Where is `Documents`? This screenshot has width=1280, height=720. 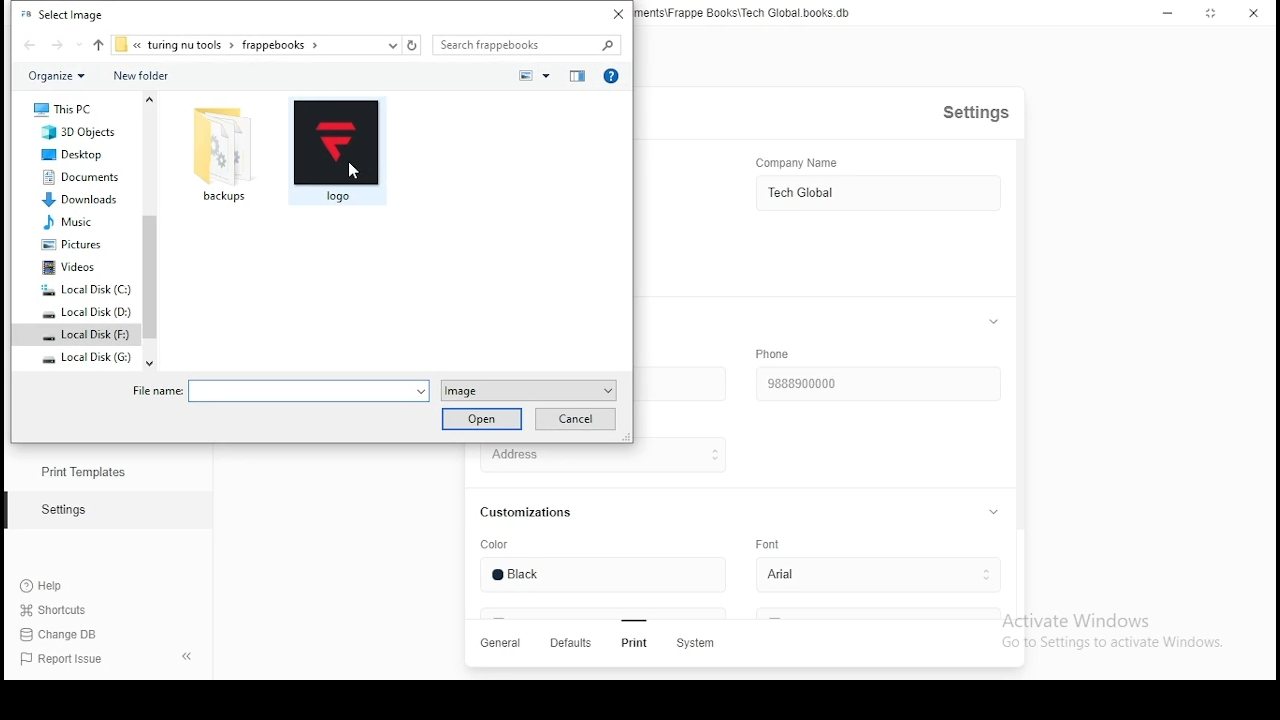
Documents is located at coordinates (79, 178).